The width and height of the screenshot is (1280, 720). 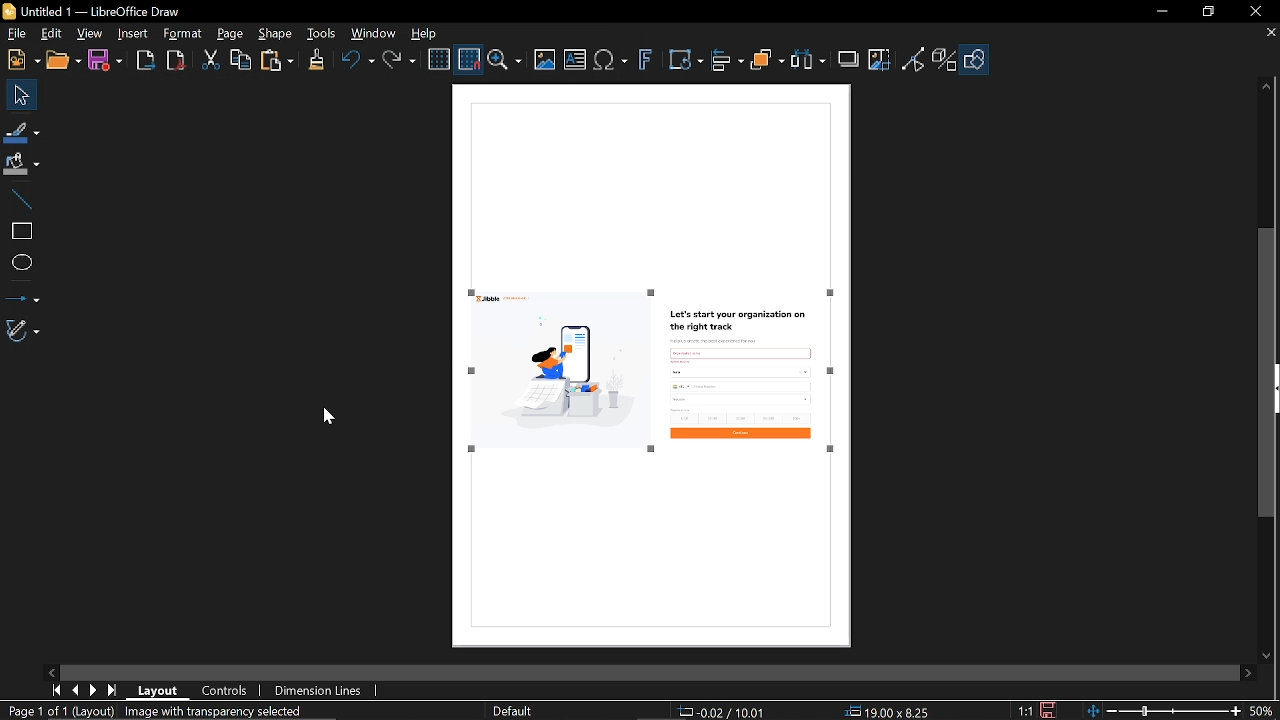 I want to click on Controls, so click(x=226, y=690).